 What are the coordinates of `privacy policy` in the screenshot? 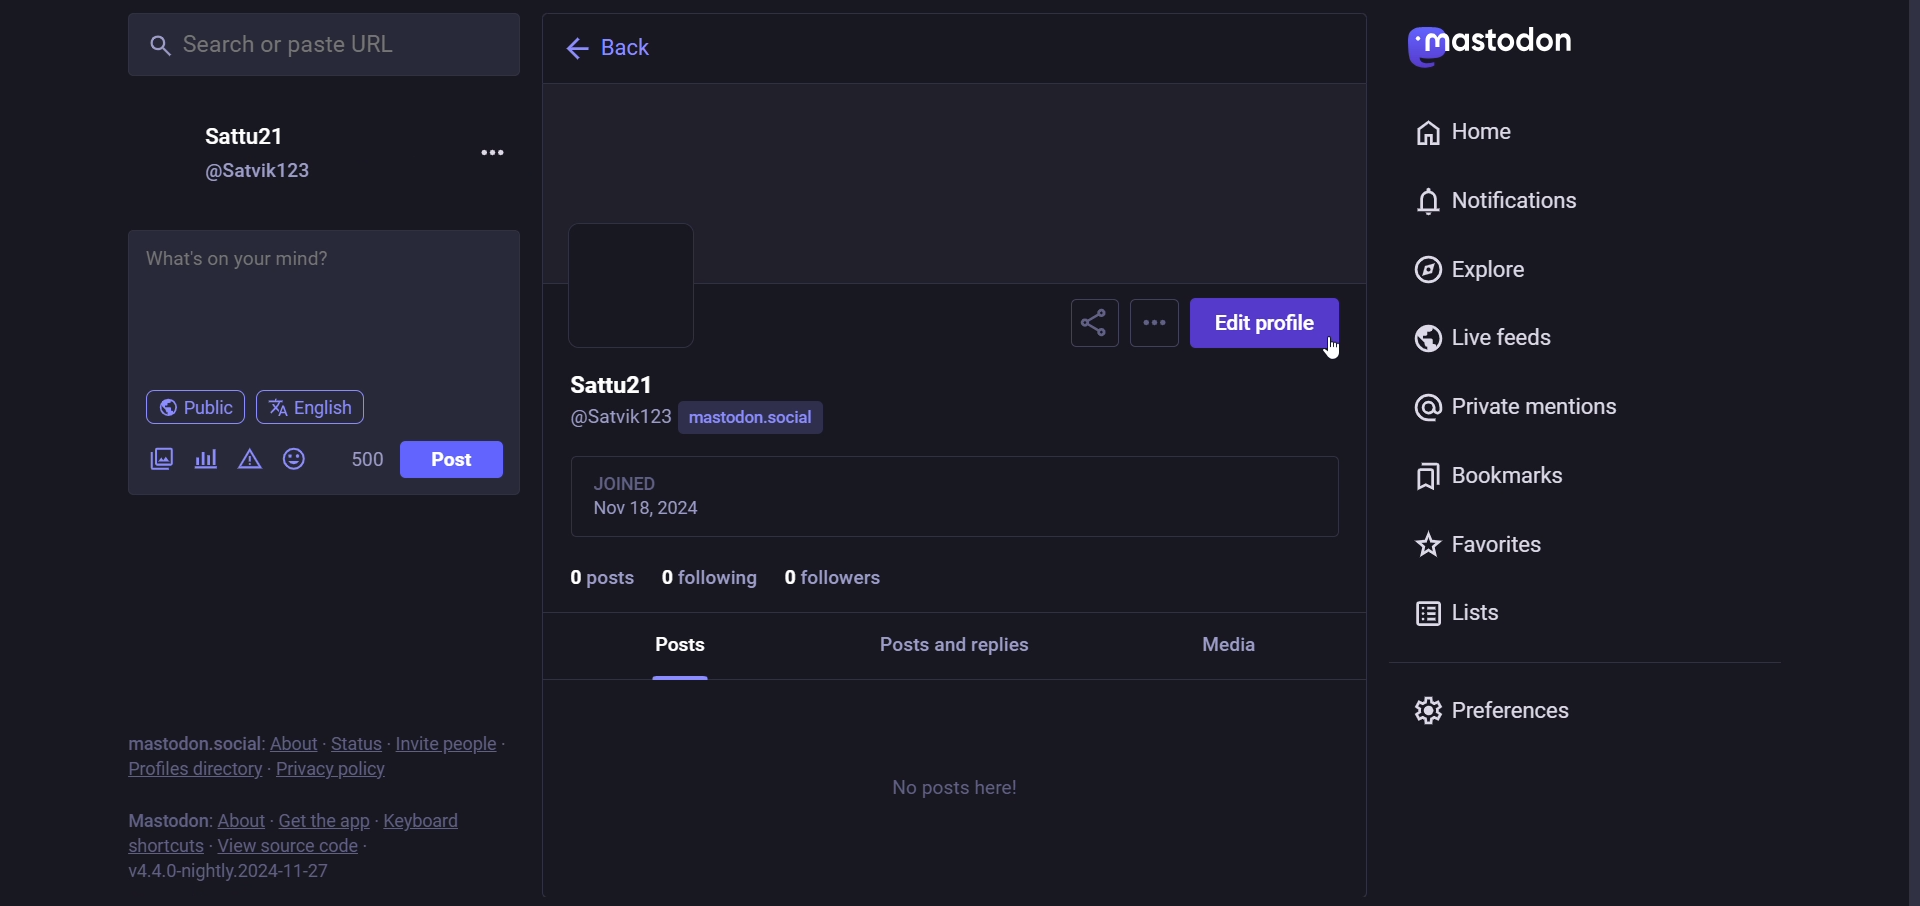 It's located at (333, 770).